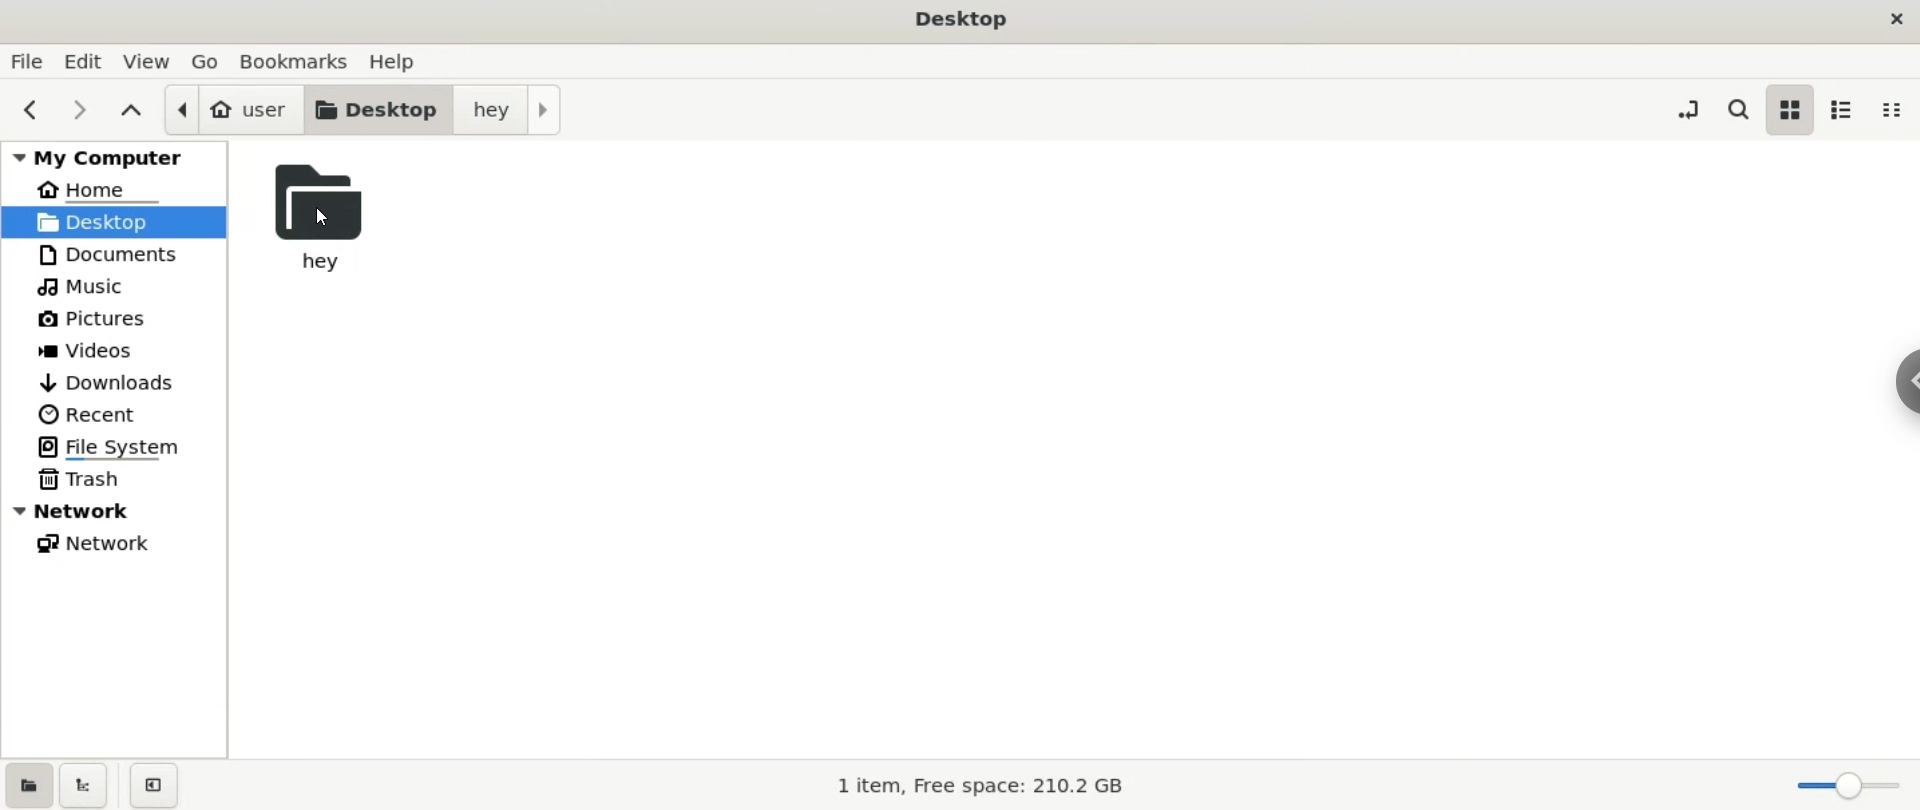 This screenshot has width=1920, height=810. I want to click on sidebar, so click(1908, 380).